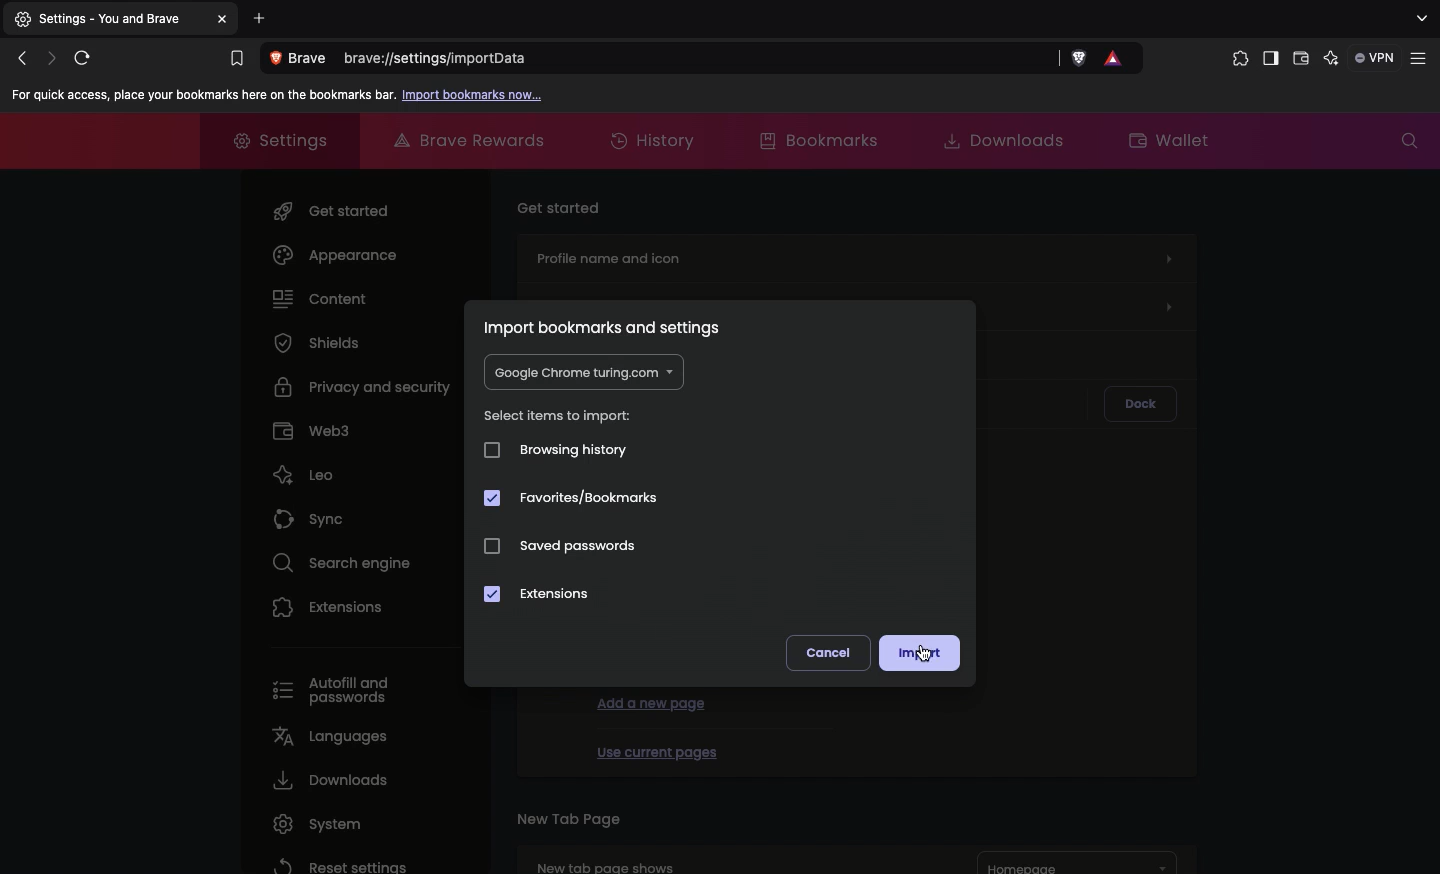 This screenshot has height=874, width=1440. I want to click on Browsing history, so click(555, 449).